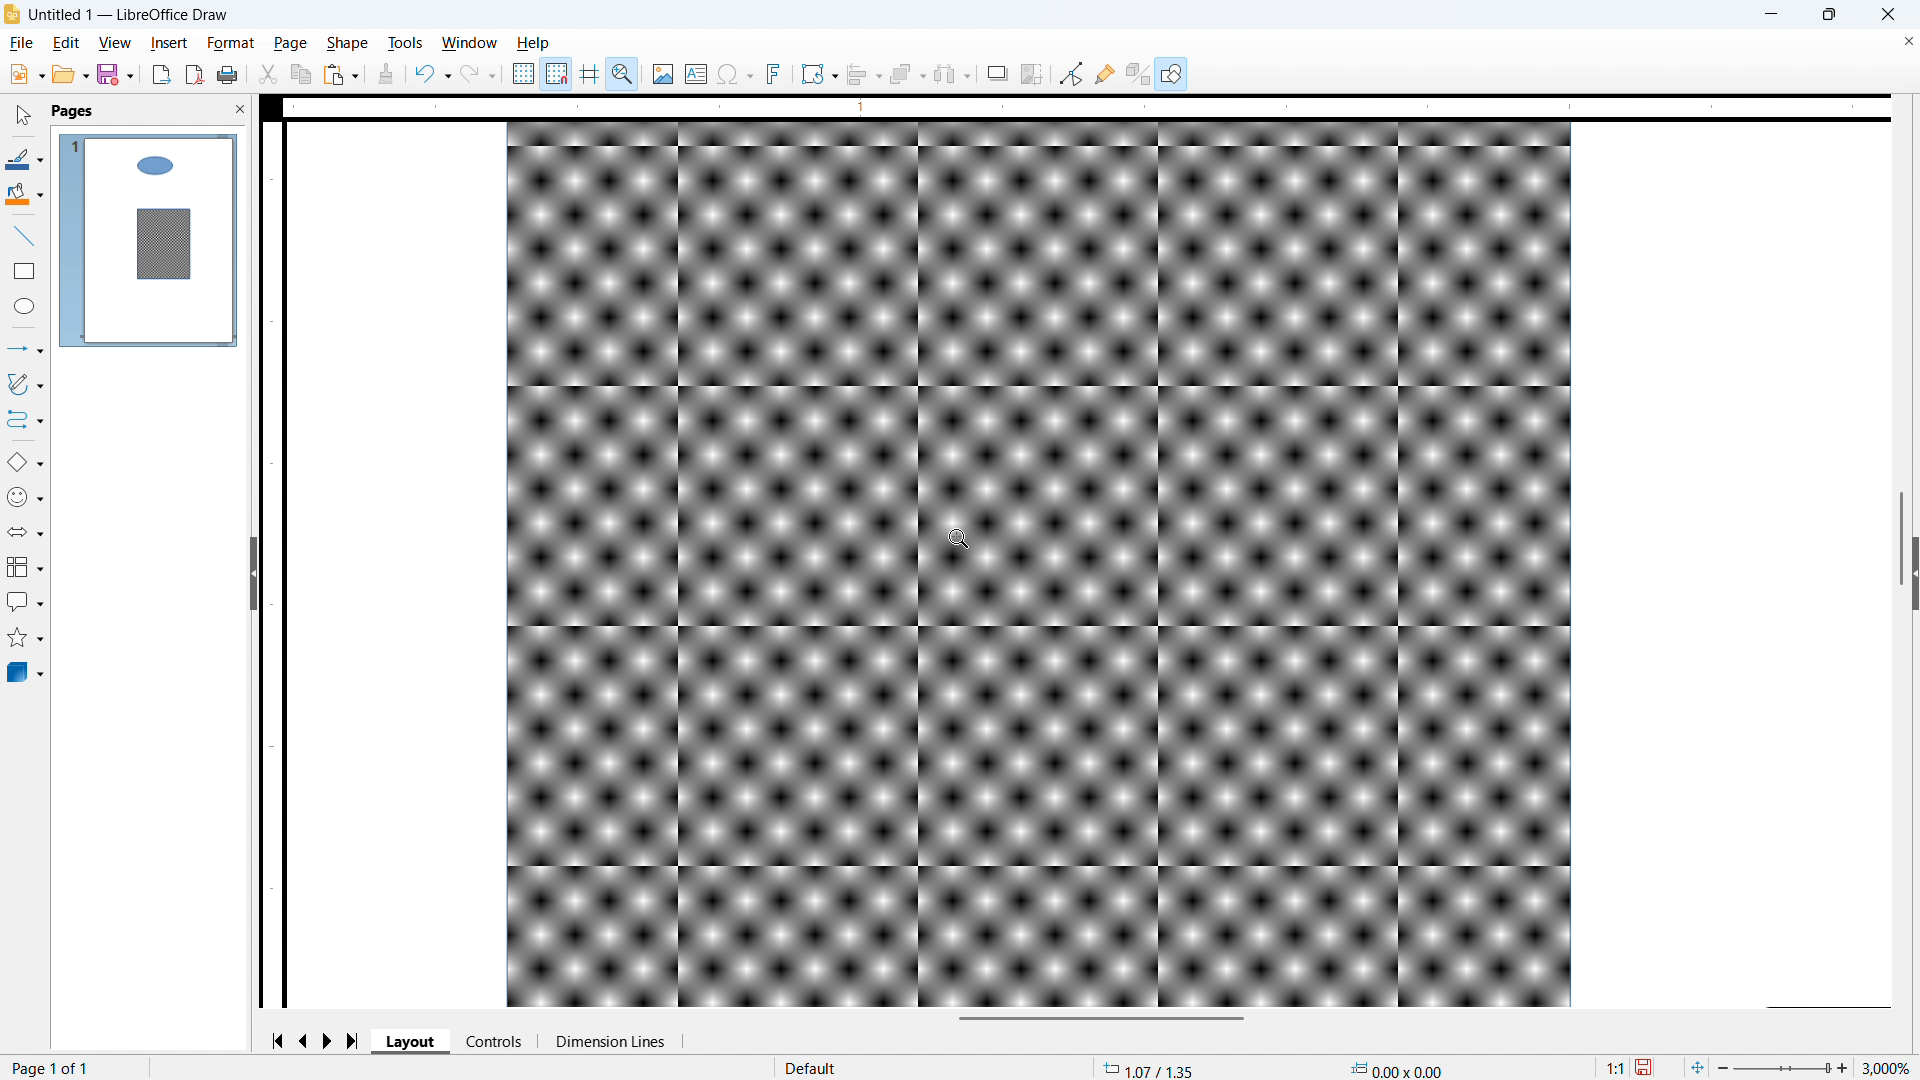 The width and height of the screenshot is (1920, 1080). I want to click on Cursor coordinates , so click(1150, 1068).